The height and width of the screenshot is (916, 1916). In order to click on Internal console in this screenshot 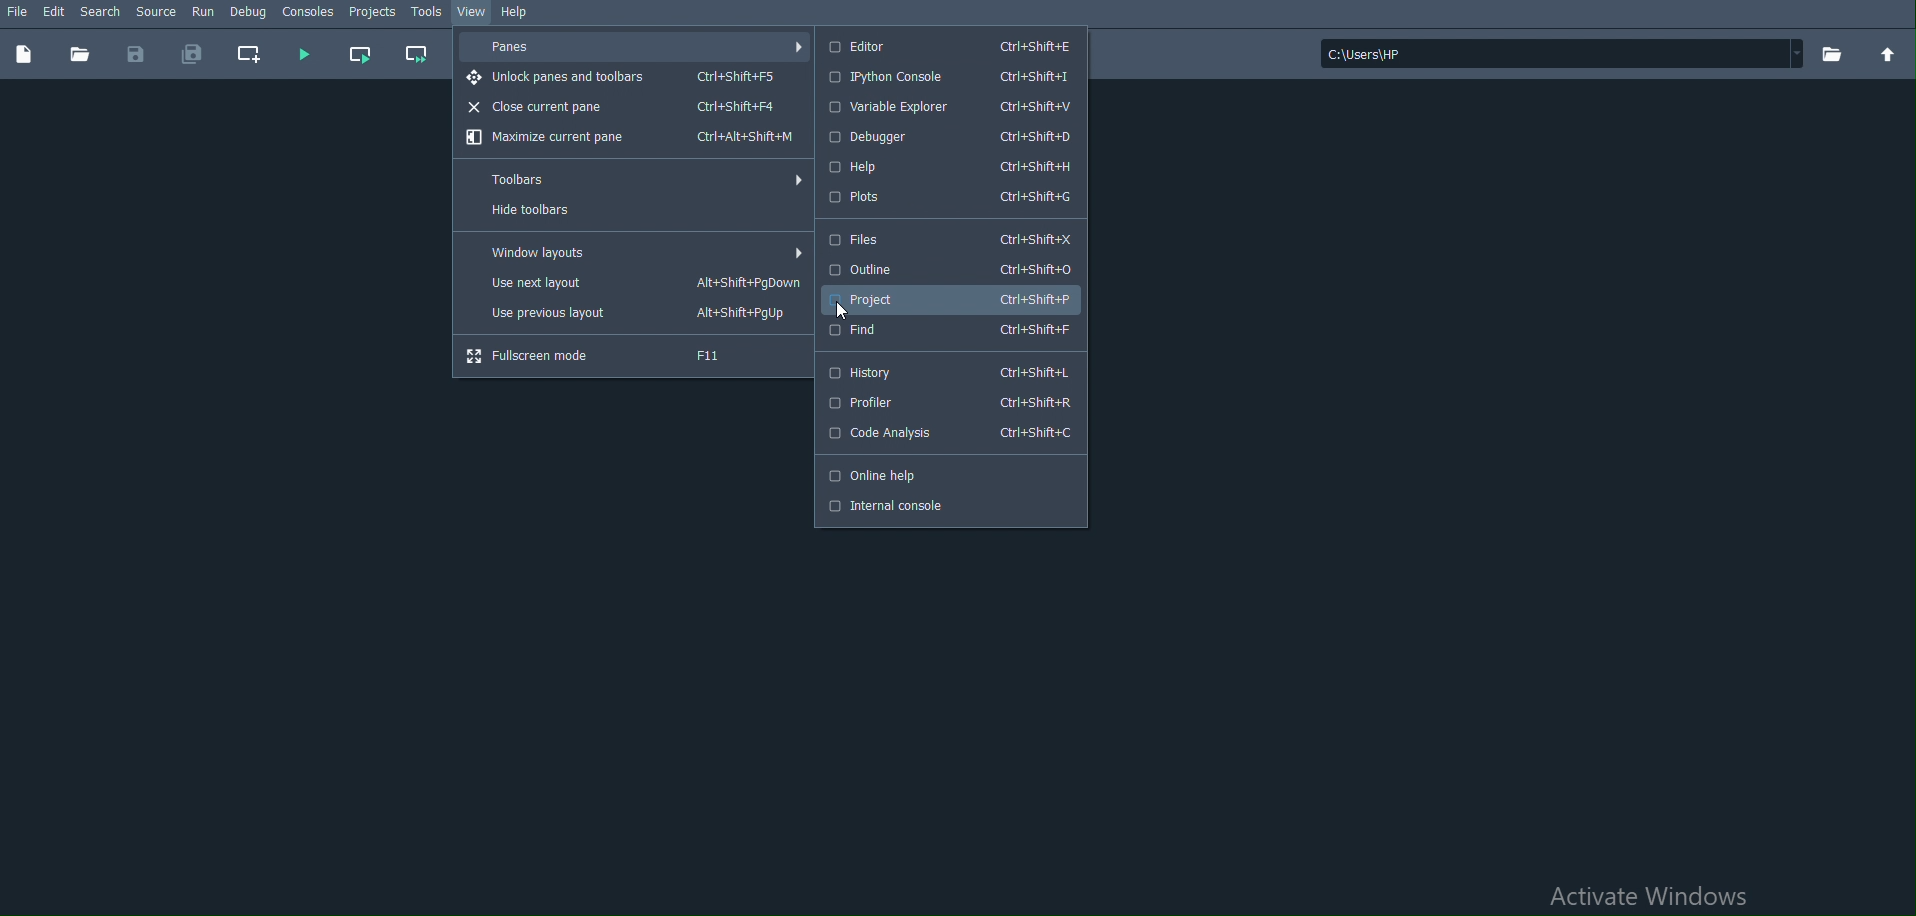, I will do `click(948, 509)`.